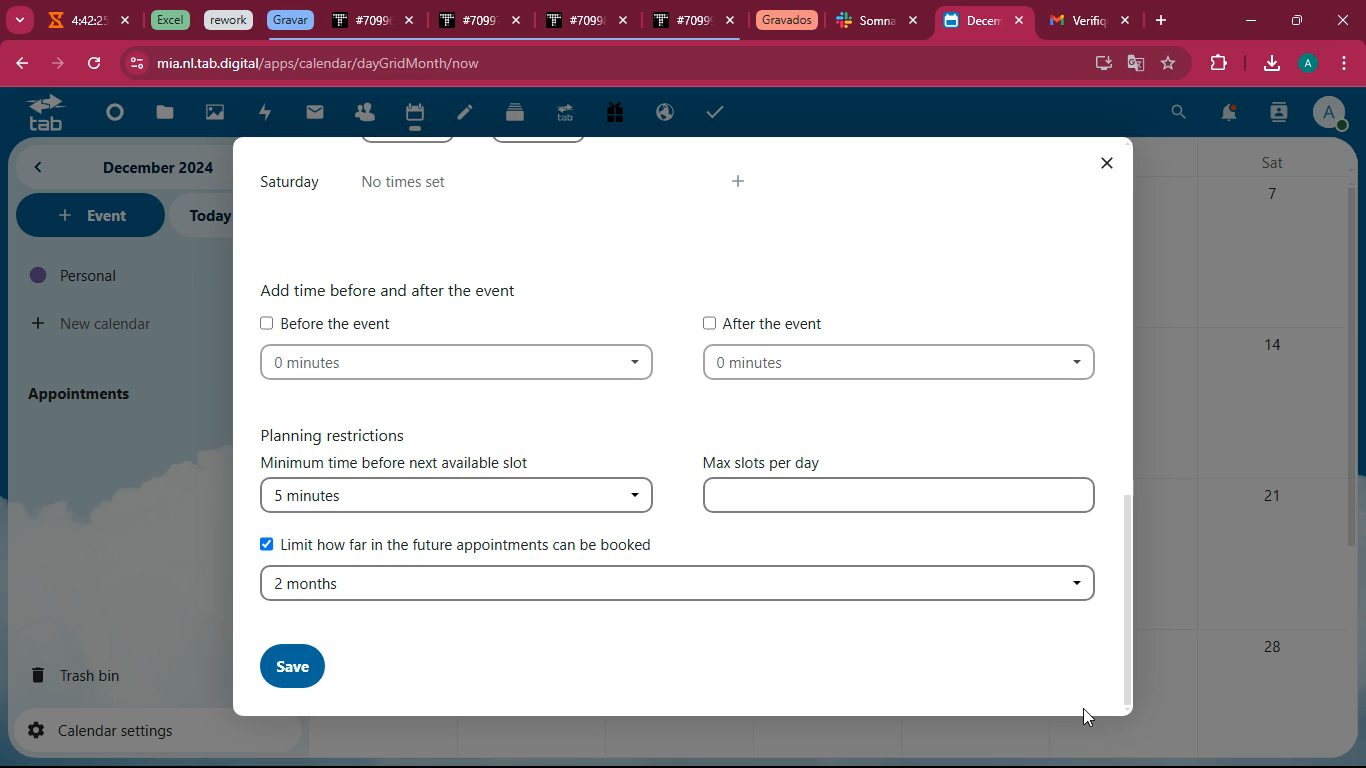 Image resolution: width=1366 pixels, height=768 pixels. I want to click on close, so click(731, 22).